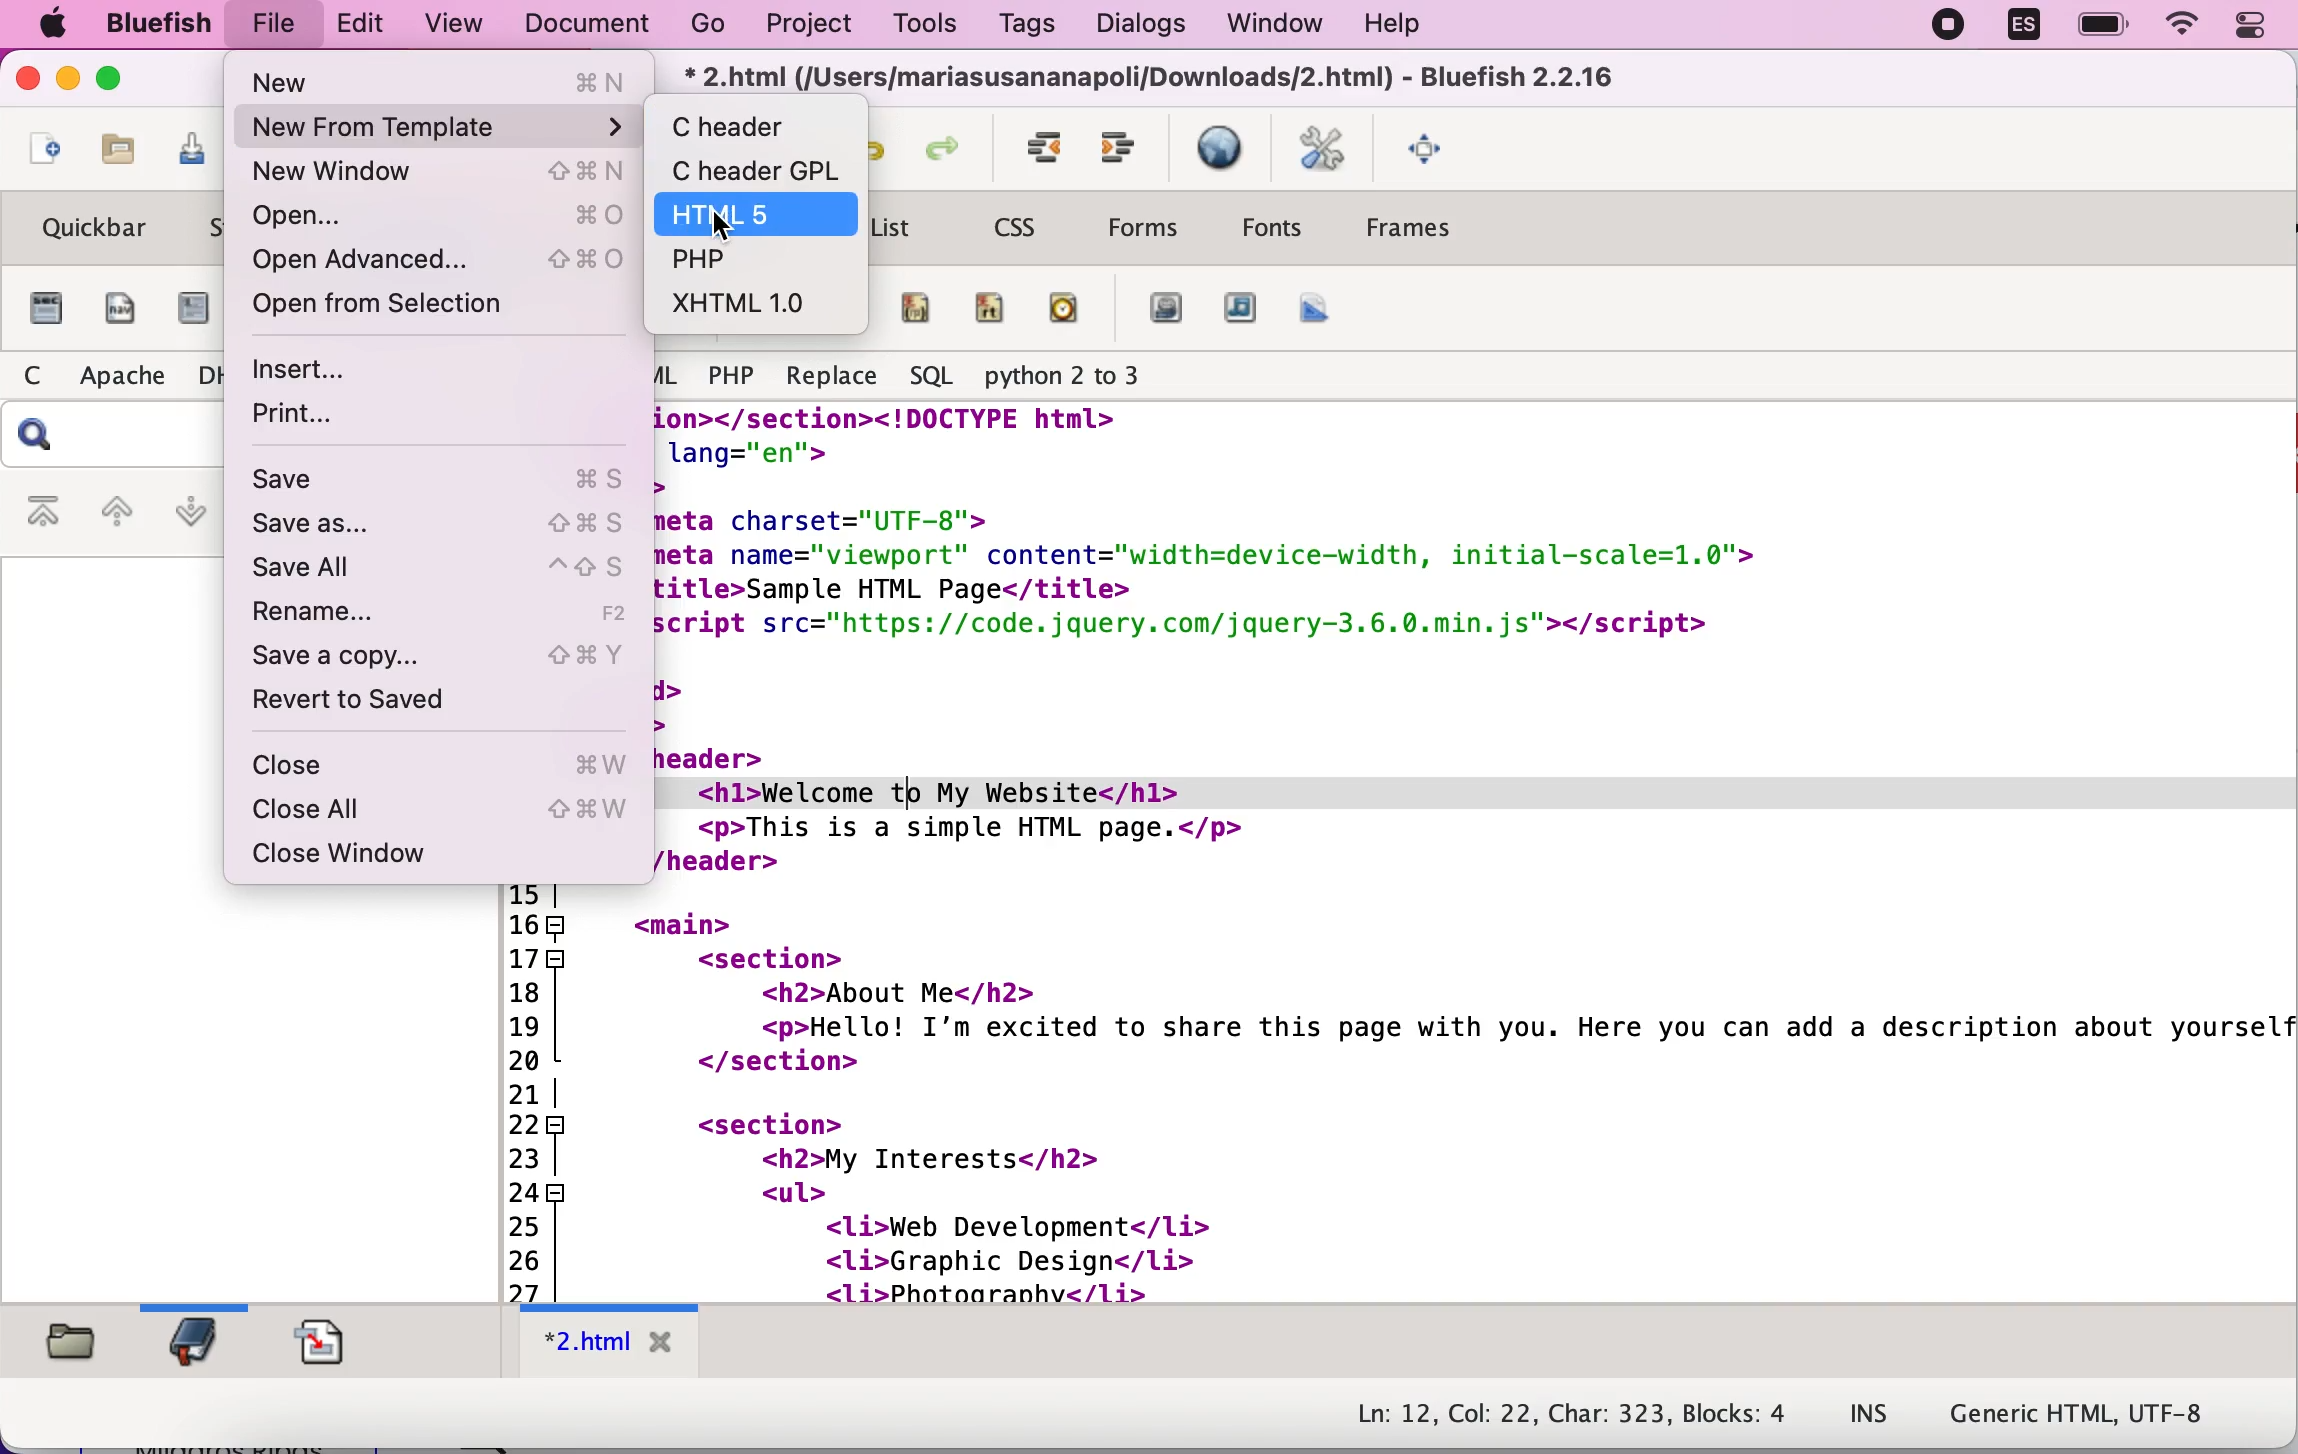  I want to click on INS, so click(1873, 1405).